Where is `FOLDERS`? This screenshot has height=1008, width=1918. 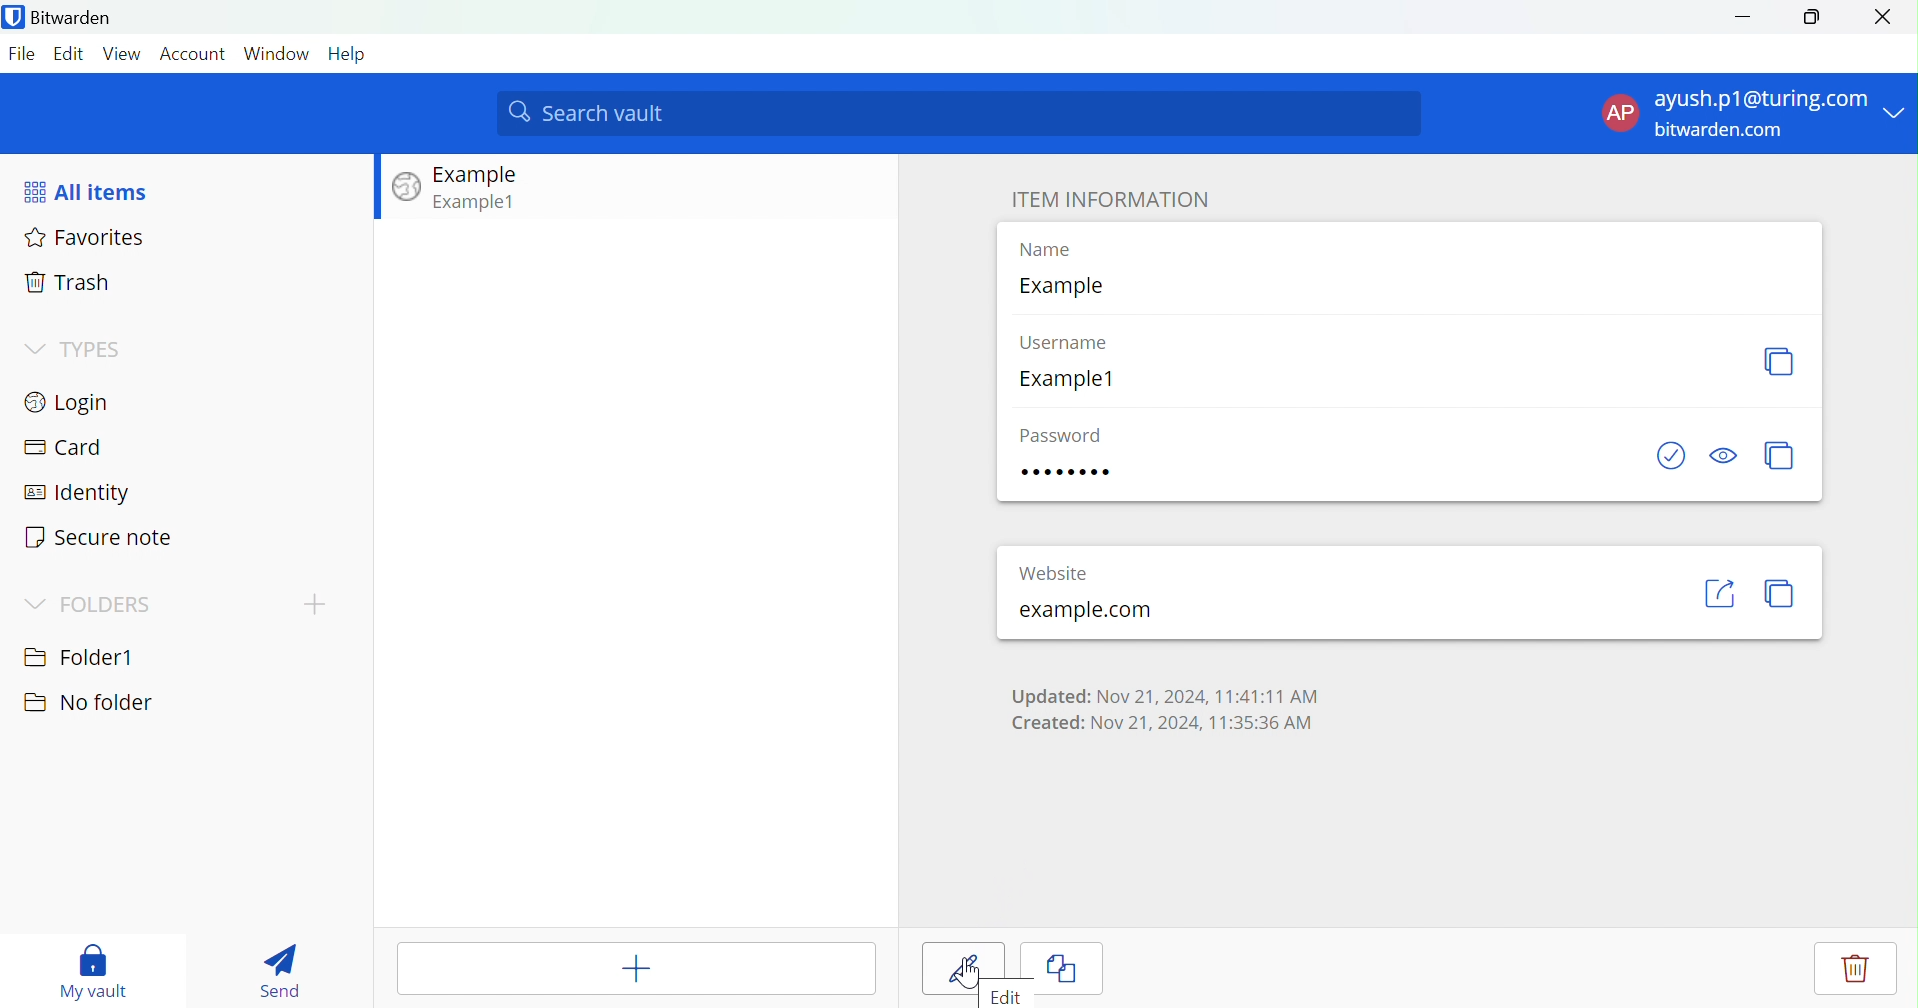
FOLDERS is located at coordinates (106, 606).